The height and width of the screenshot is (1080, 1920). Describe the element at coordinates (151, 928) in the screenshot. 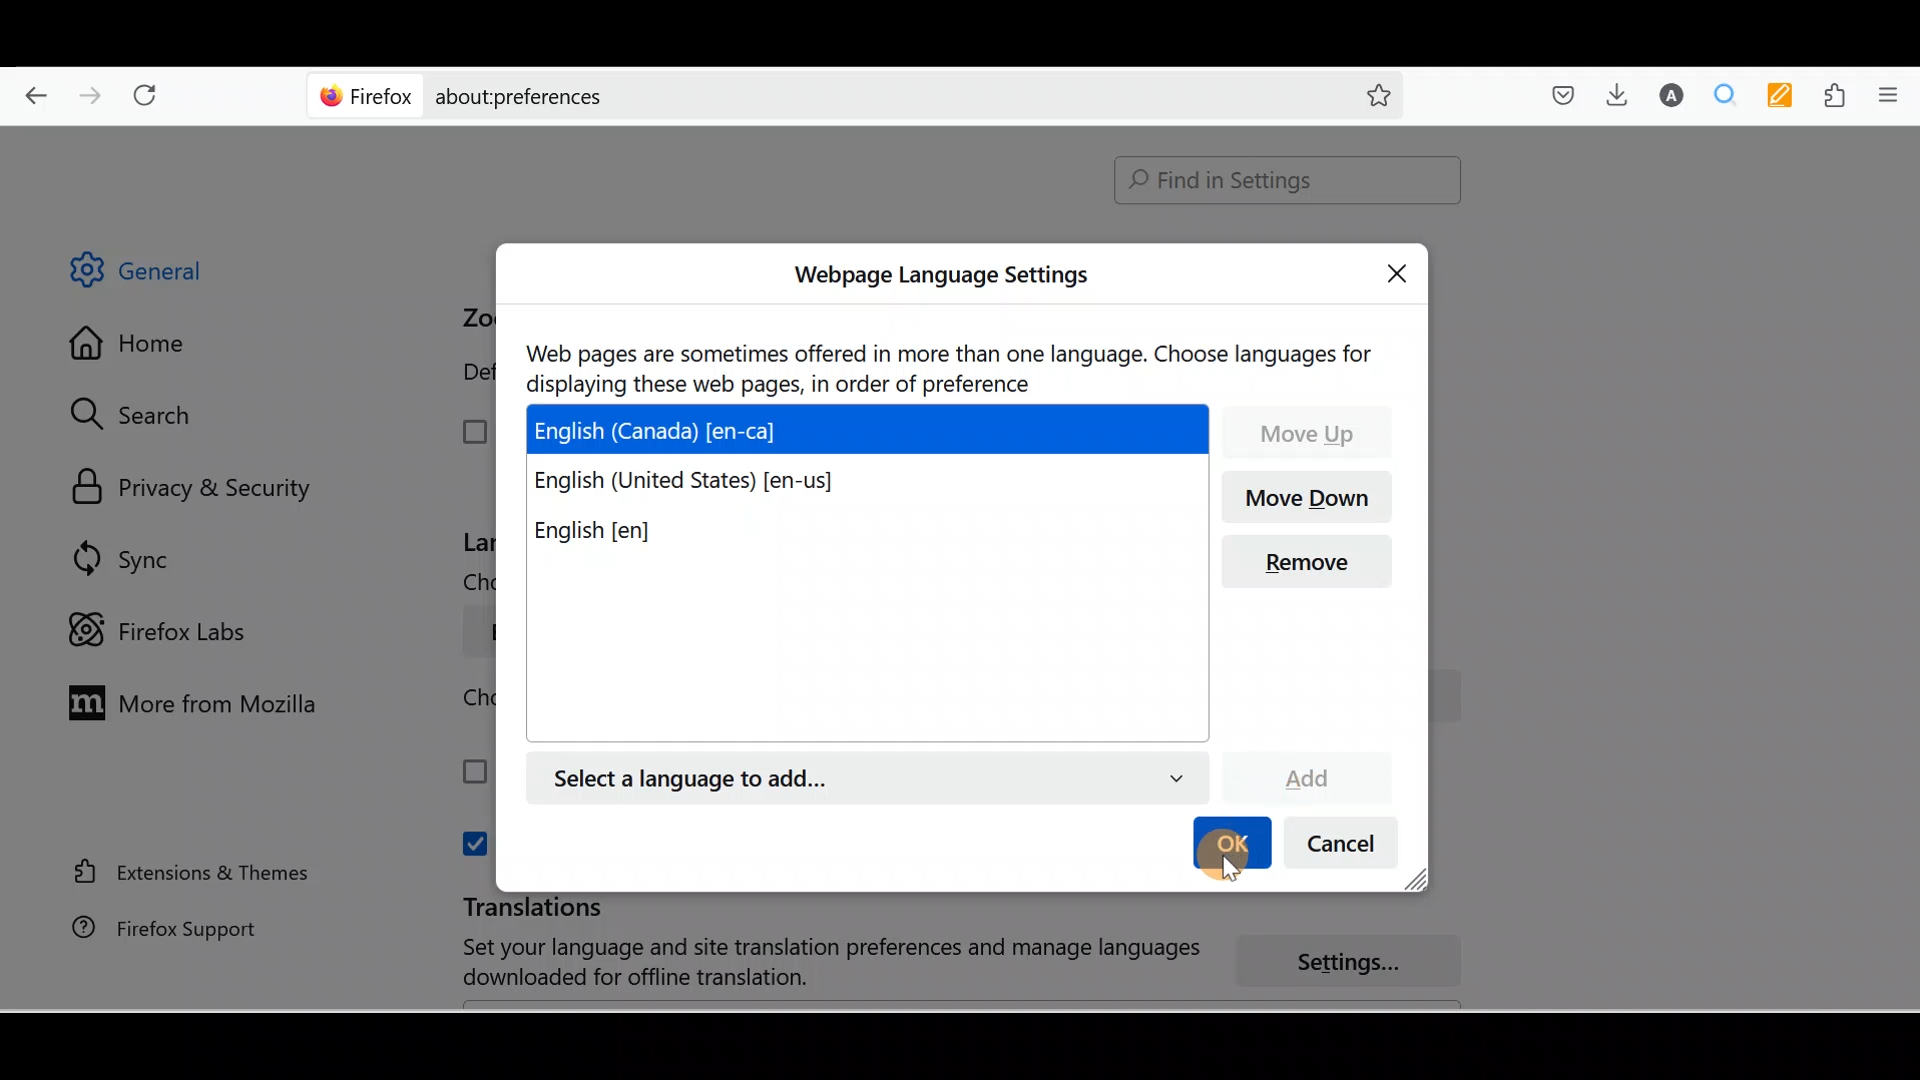

I see `Firefox support` at that location.